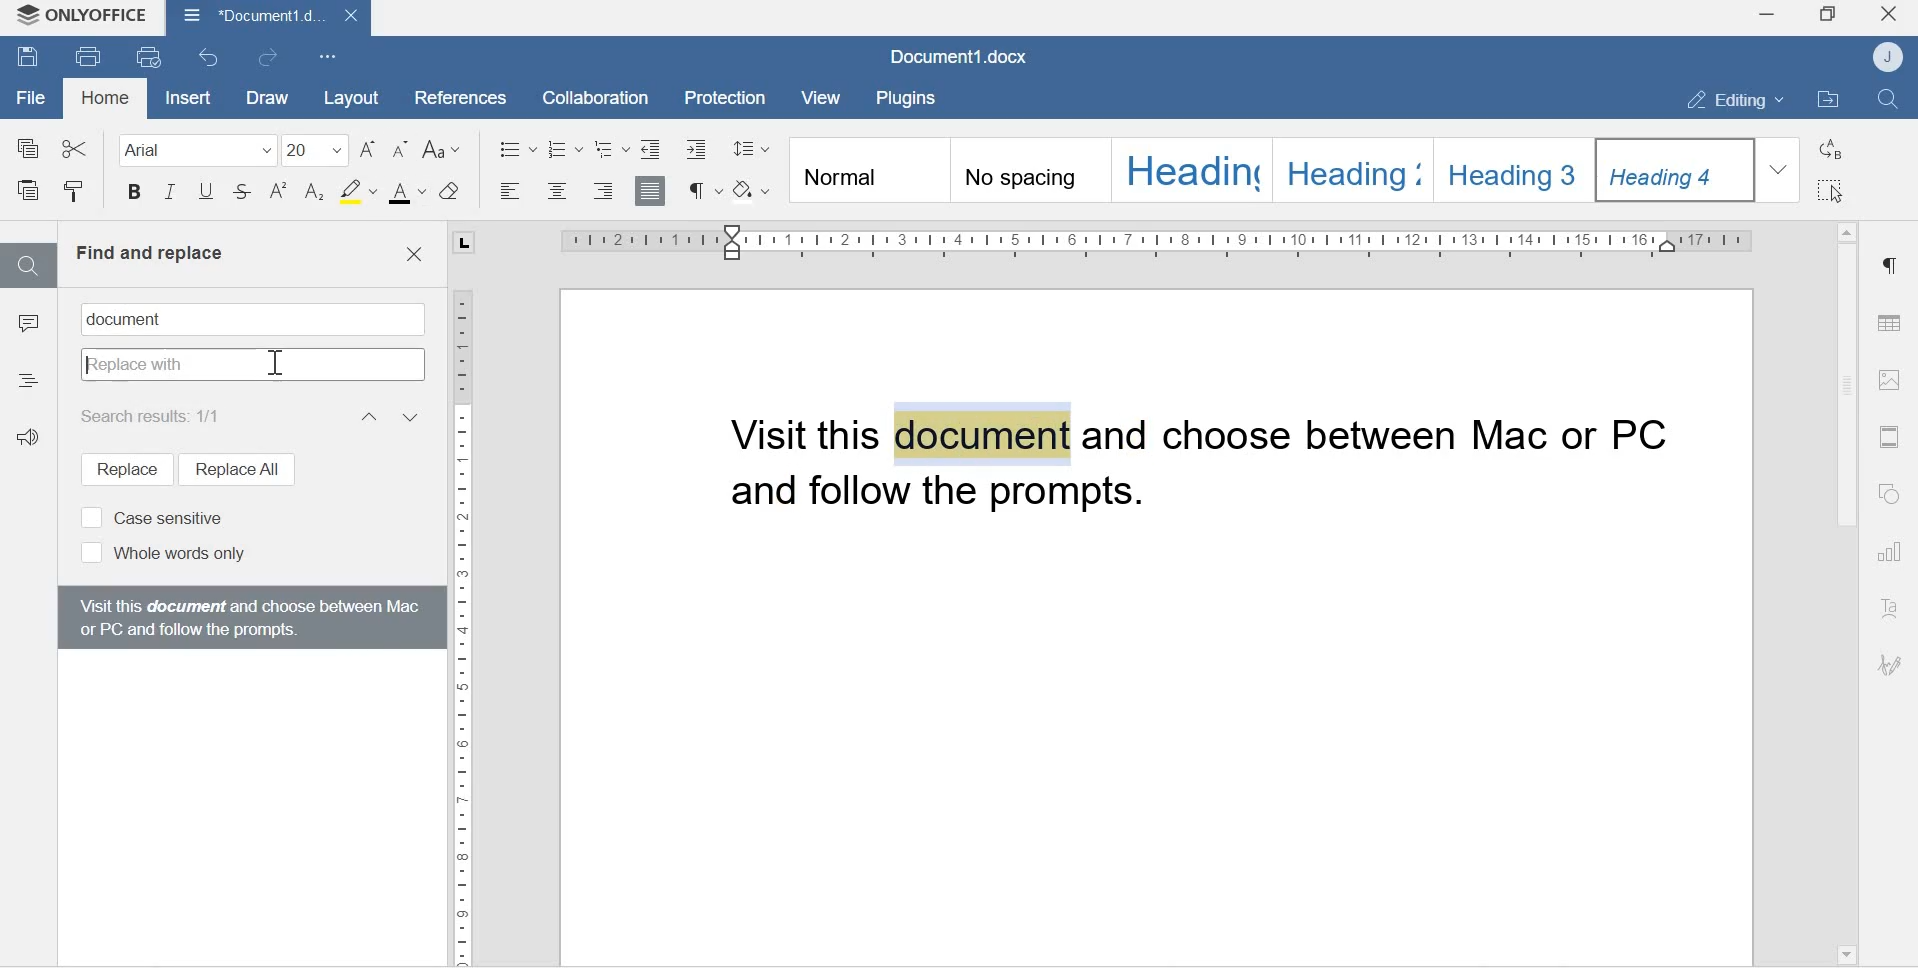 This screenshot has height=968, width=1918. Describe the element at coordinates (212, 57) in the screenshot. I see `Undo` at that location.